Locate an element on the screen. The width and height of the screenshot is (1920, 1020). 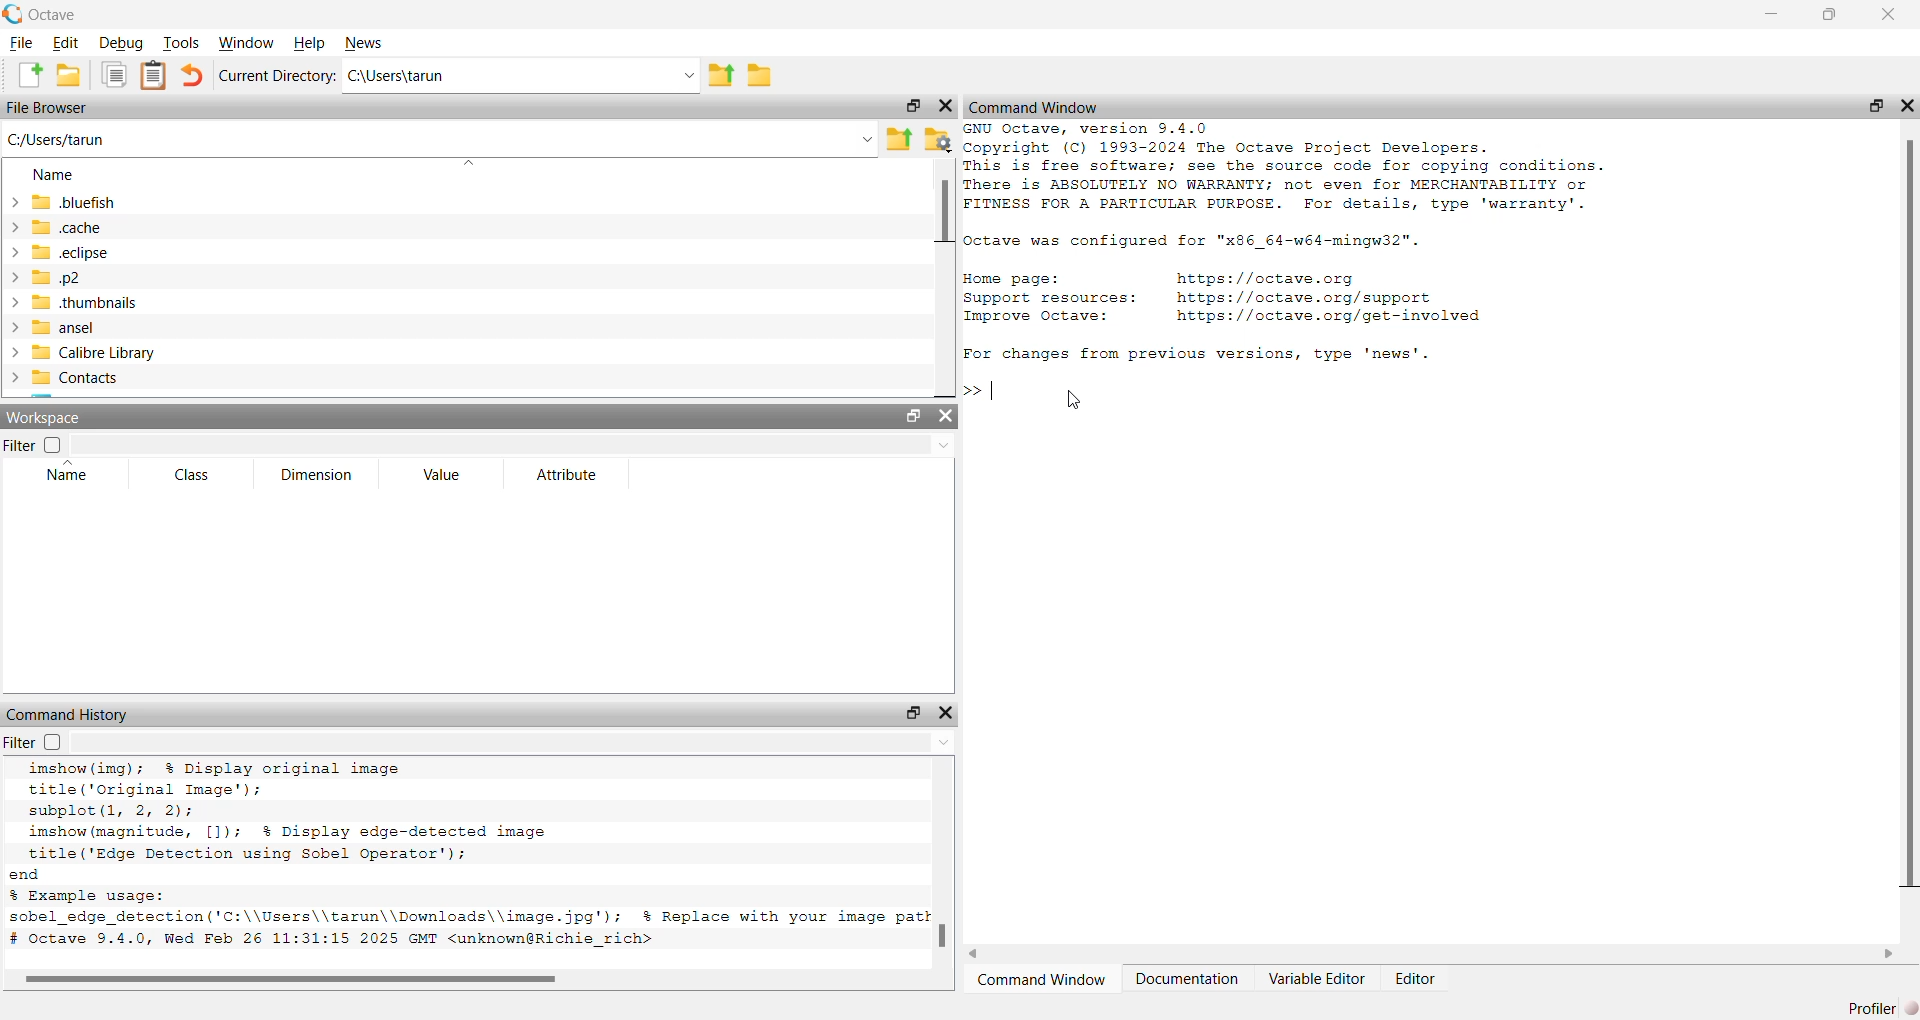
document clipboard is located at coordinates (151, 73).